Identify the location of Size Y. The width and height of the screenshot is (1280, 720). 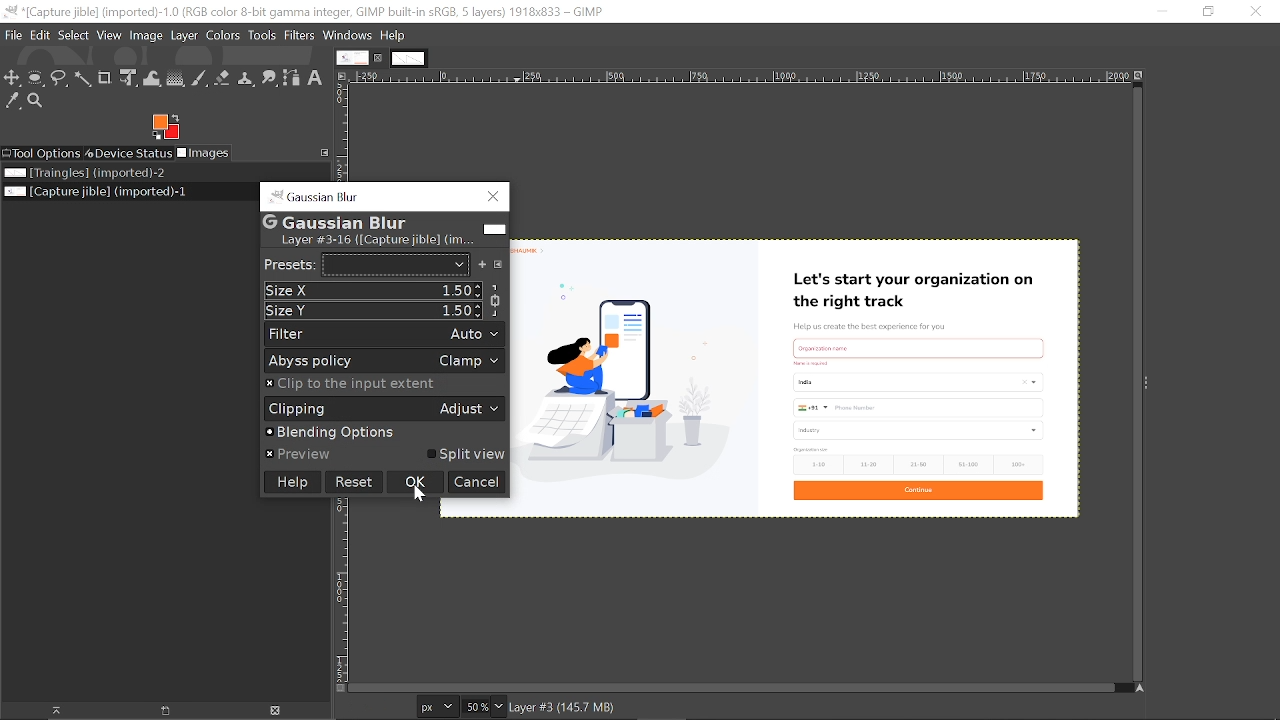
(374, 310).